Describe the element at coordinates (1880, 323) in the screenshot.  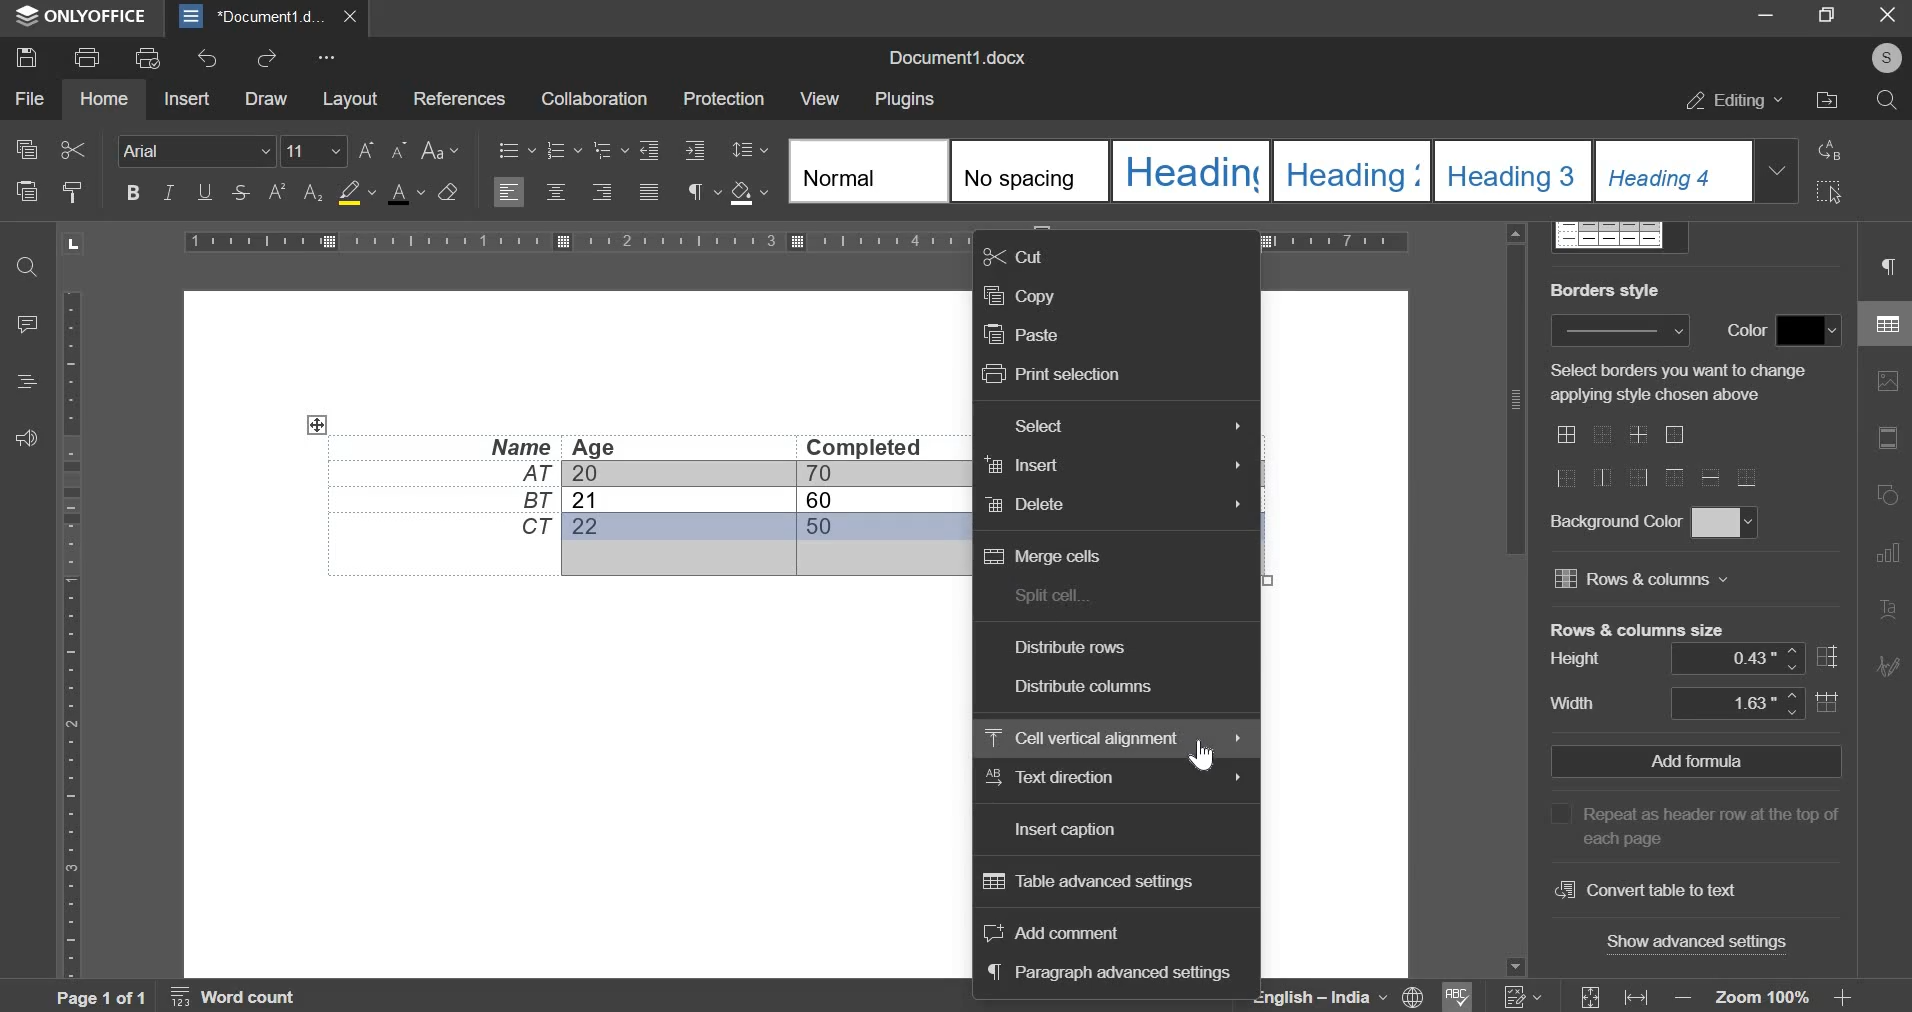
I see `table settings` at that location.